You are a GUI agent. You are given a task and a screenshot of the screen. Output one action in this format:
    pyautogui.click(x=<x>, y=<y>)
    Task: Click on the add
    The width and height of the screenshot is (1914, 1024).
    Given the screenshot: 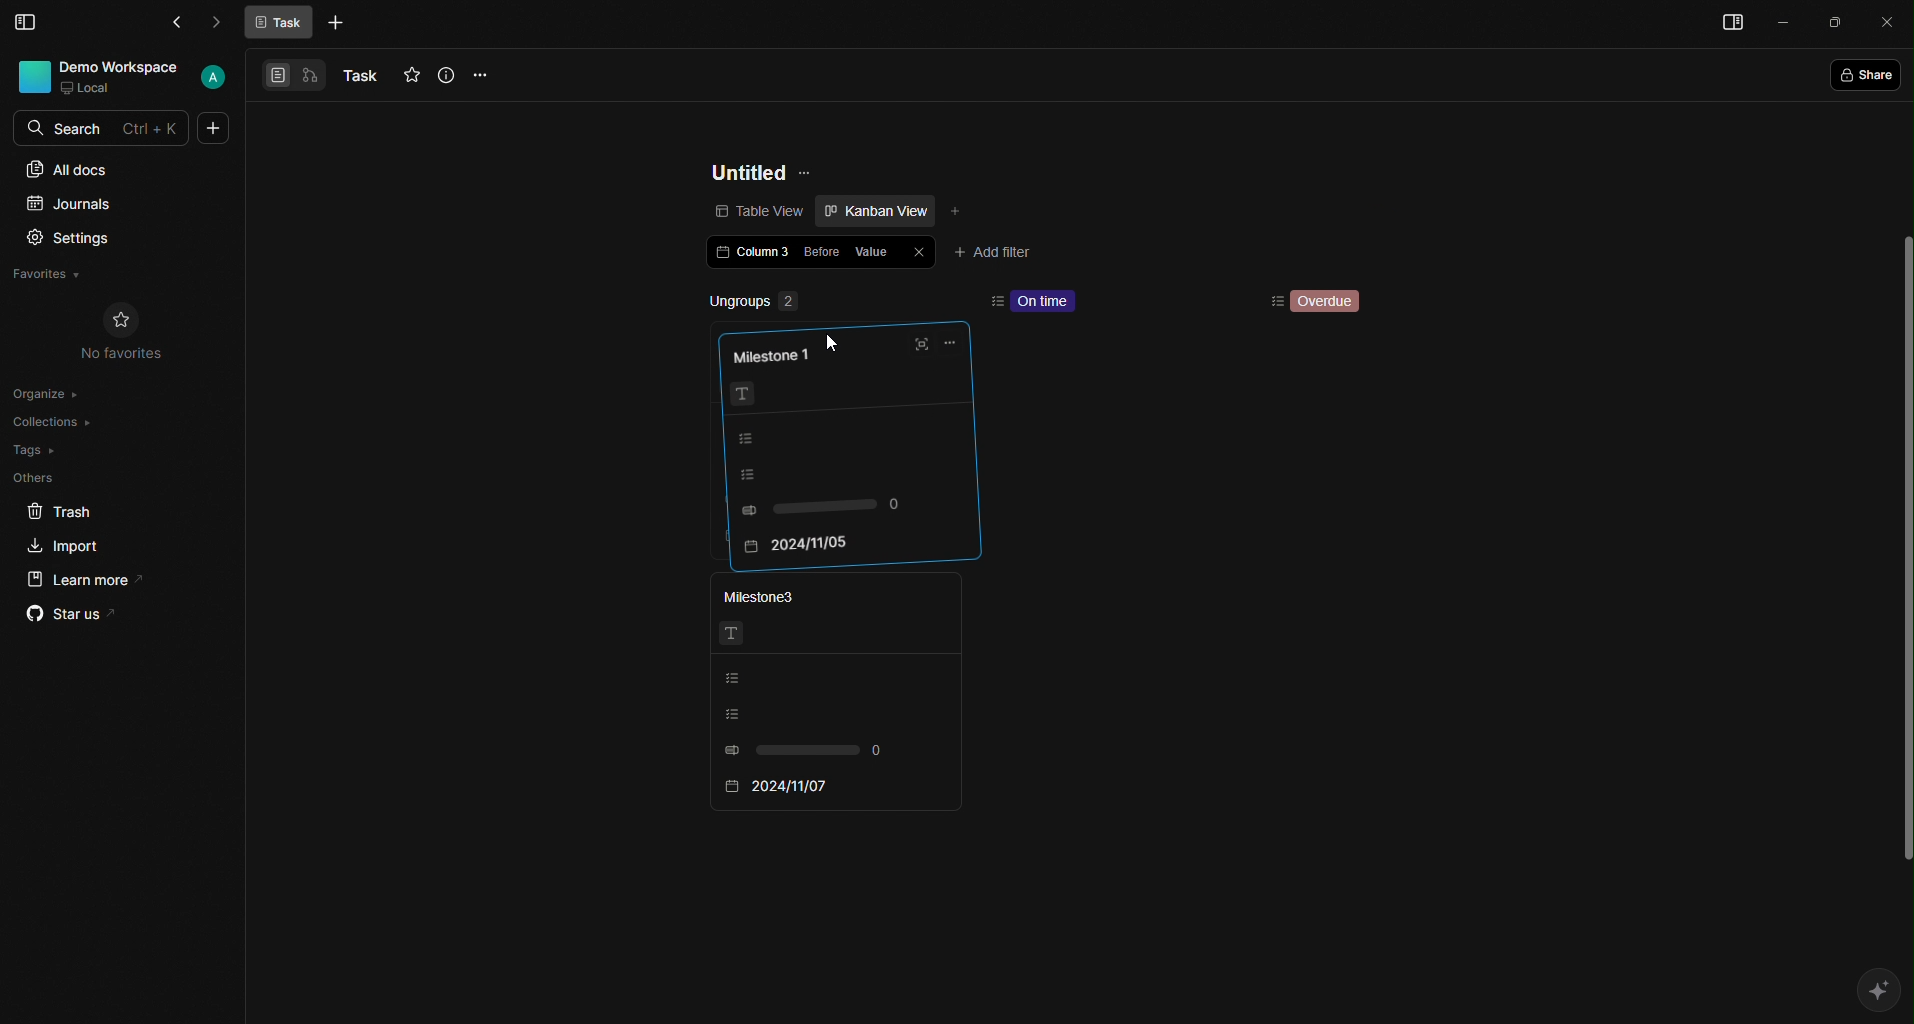 What is the action you would take?
    pyautogui.click(x=925, y=299)
    